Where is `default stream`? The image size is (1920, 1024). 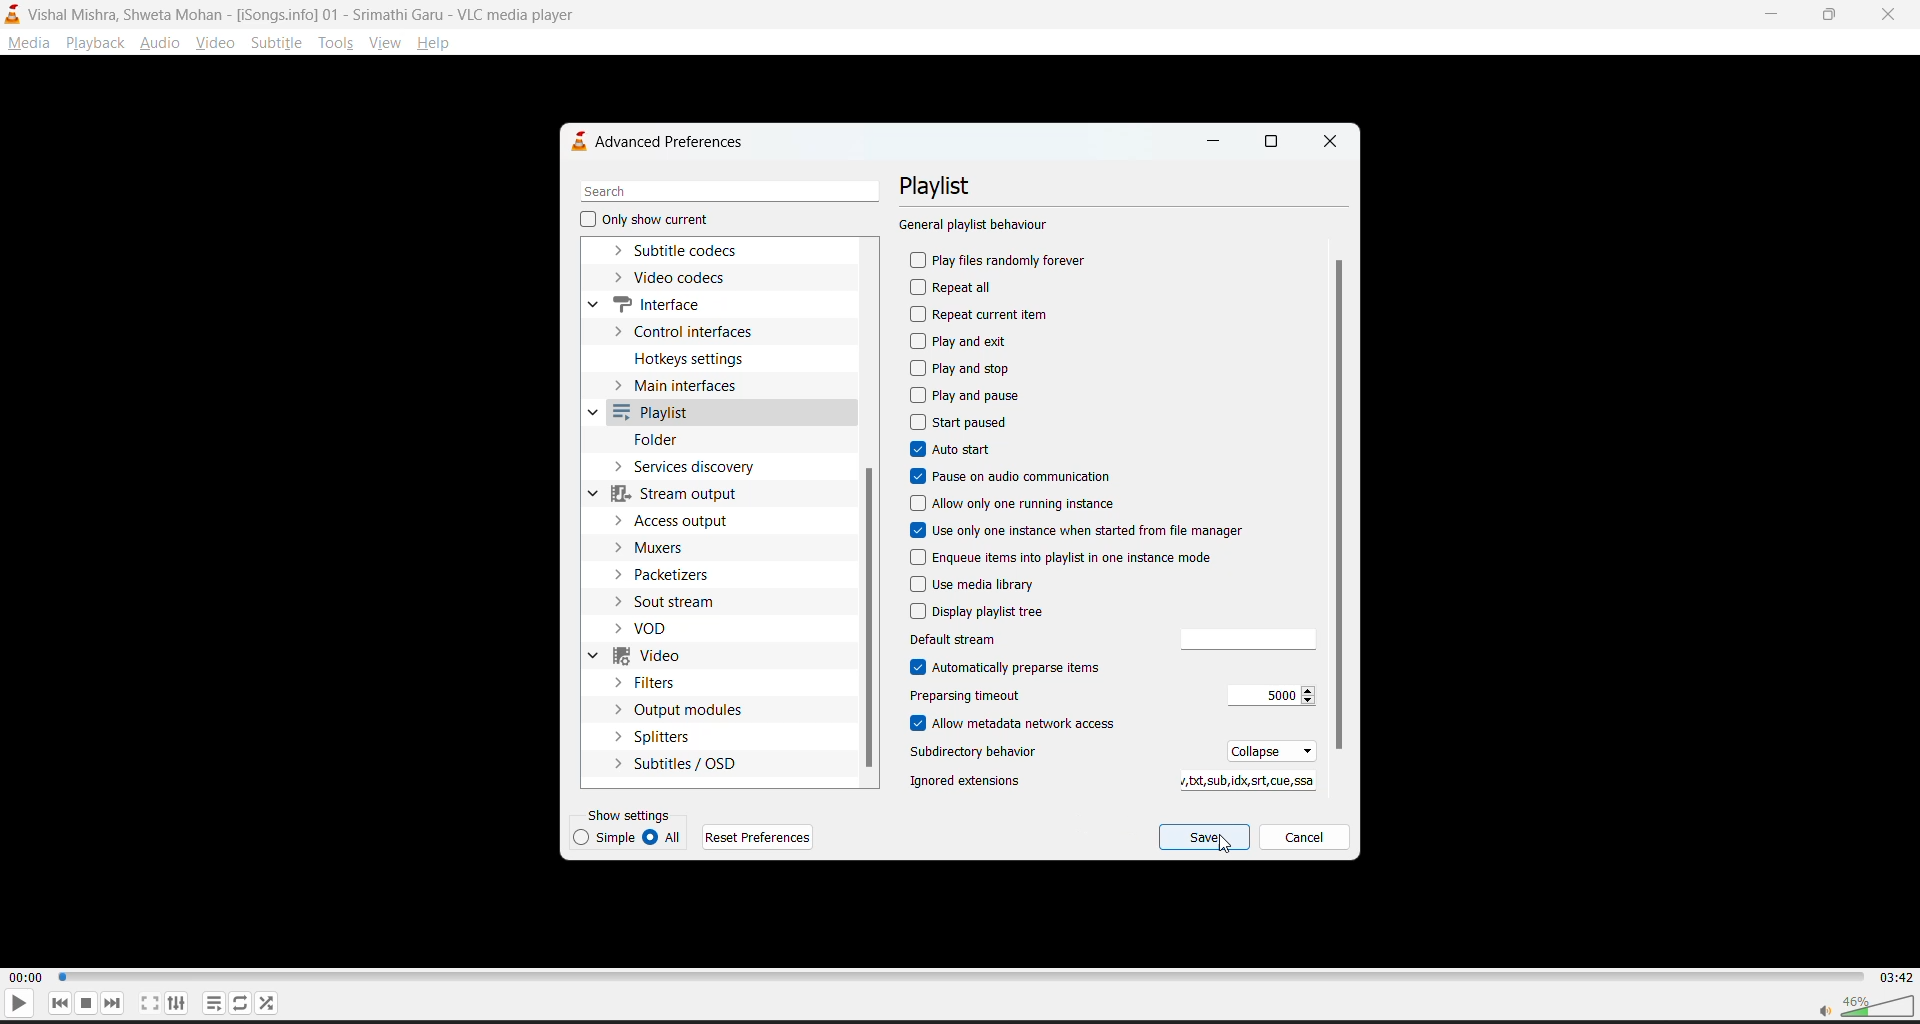
default stream is located at coordinates (1111, 640).